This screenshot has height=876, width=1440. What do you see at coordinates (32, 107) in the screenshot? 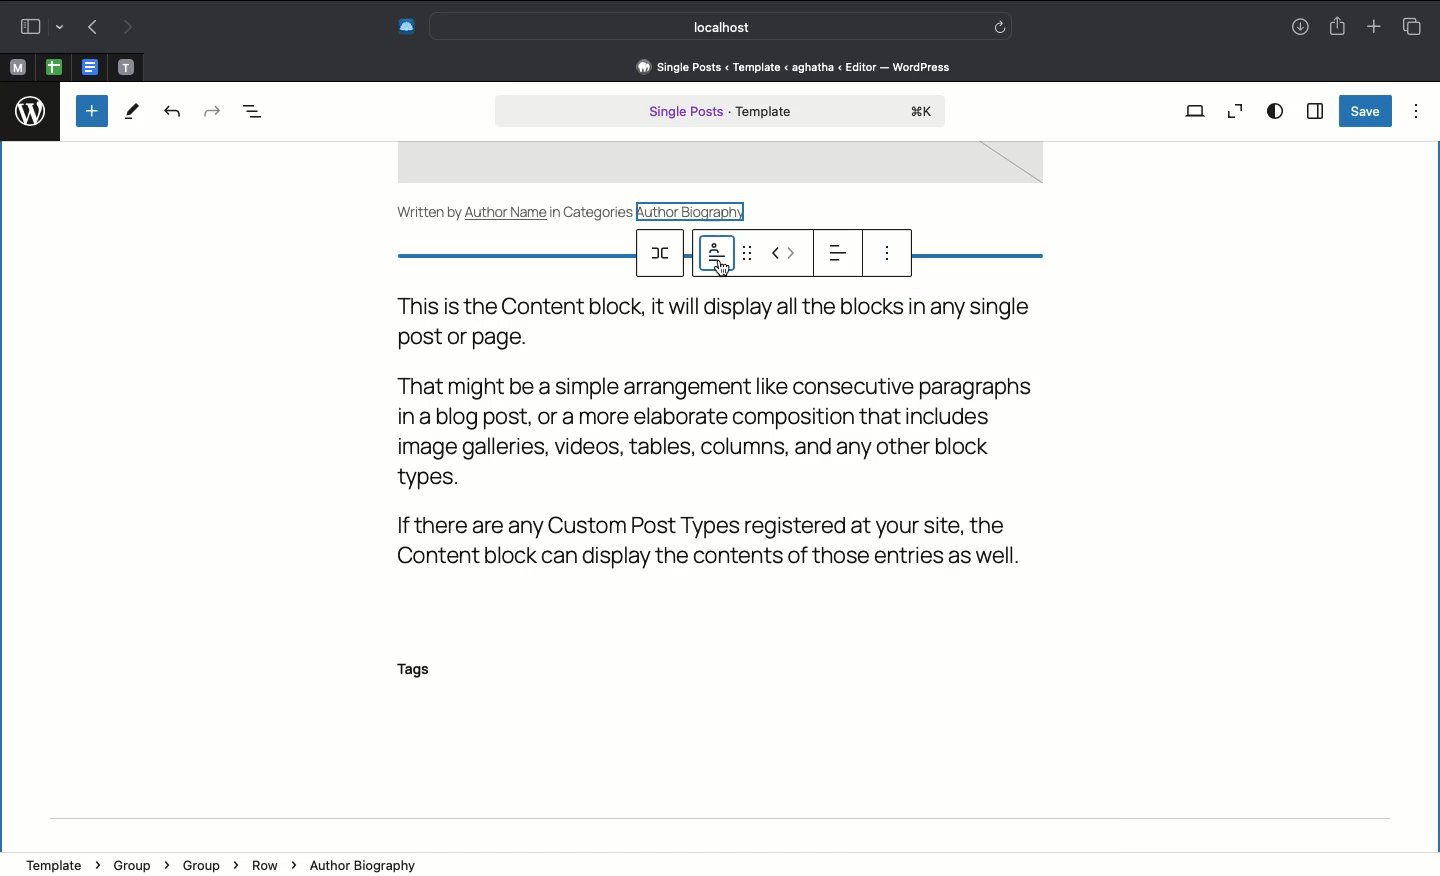
I see `logo` at bounding box center [32, 107].